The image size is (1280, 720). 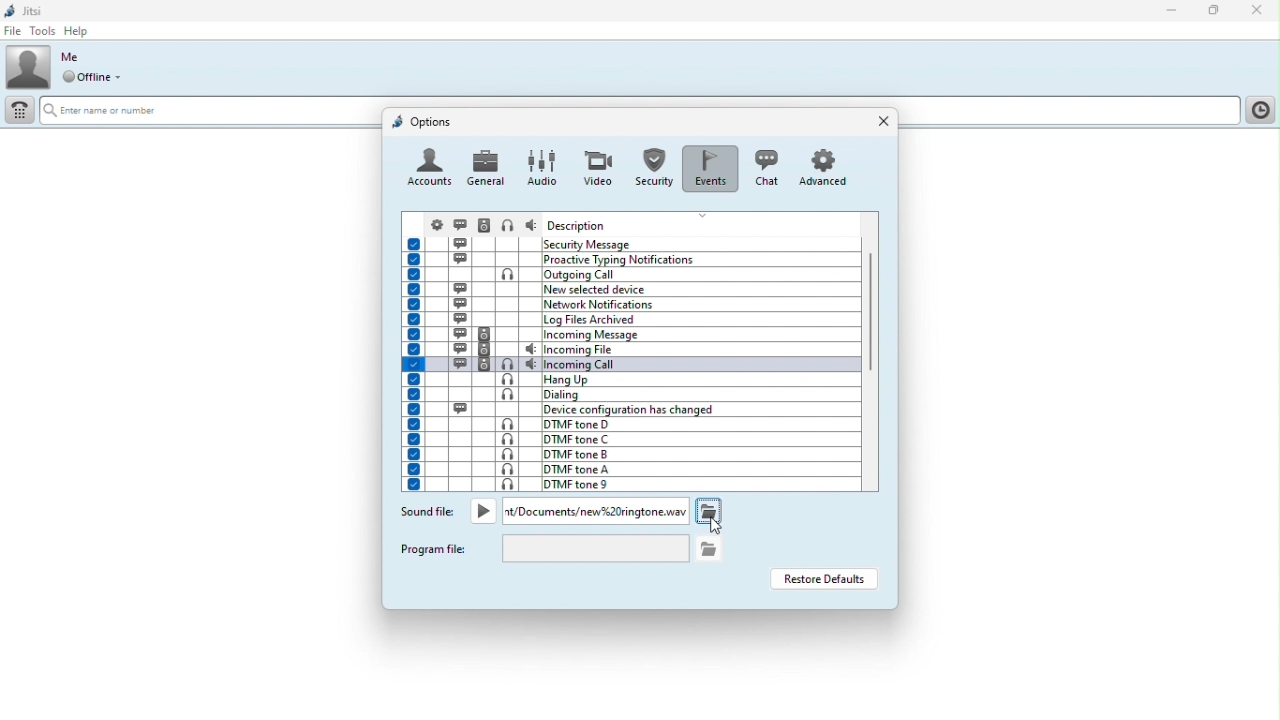 I want to click on Security, so click(x=652, y=164).